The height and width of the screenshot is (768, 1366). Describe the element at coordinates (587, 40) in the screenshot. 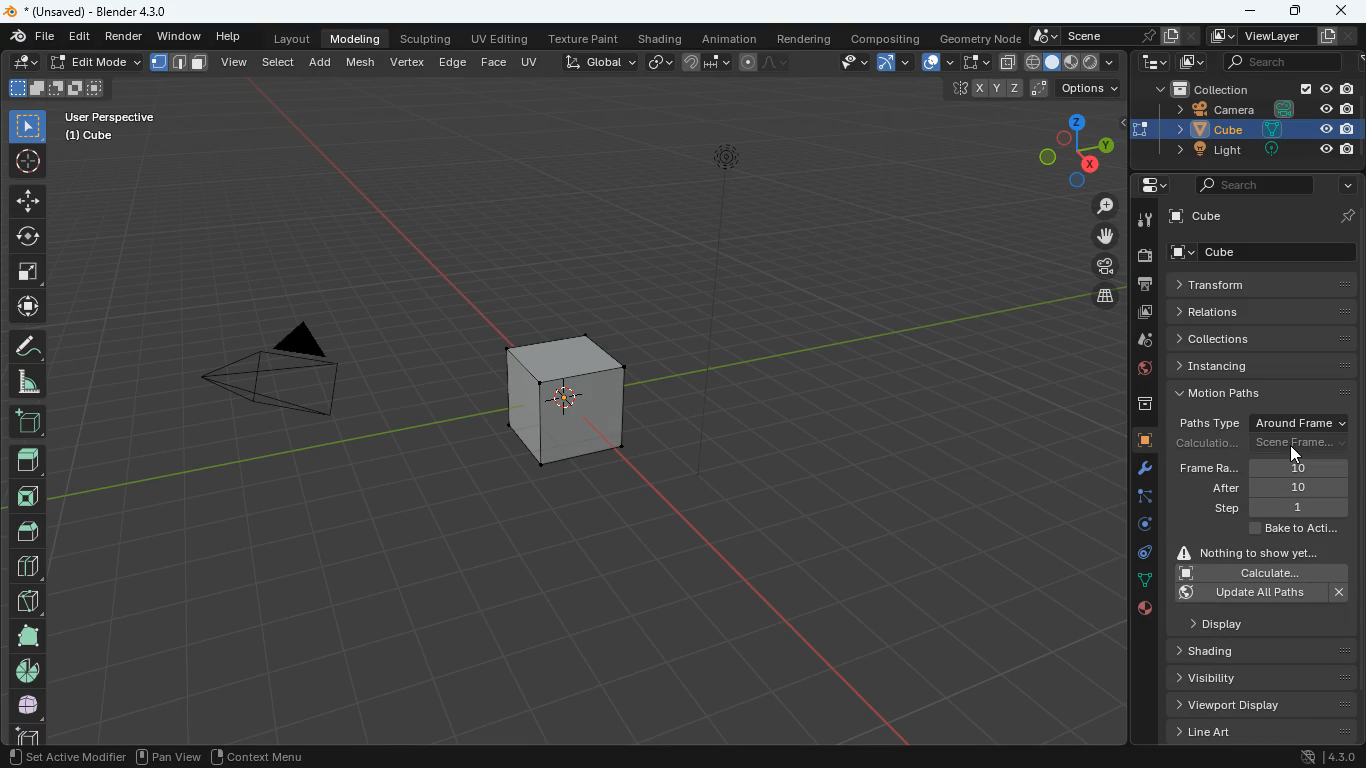

I see `texture` at that location.